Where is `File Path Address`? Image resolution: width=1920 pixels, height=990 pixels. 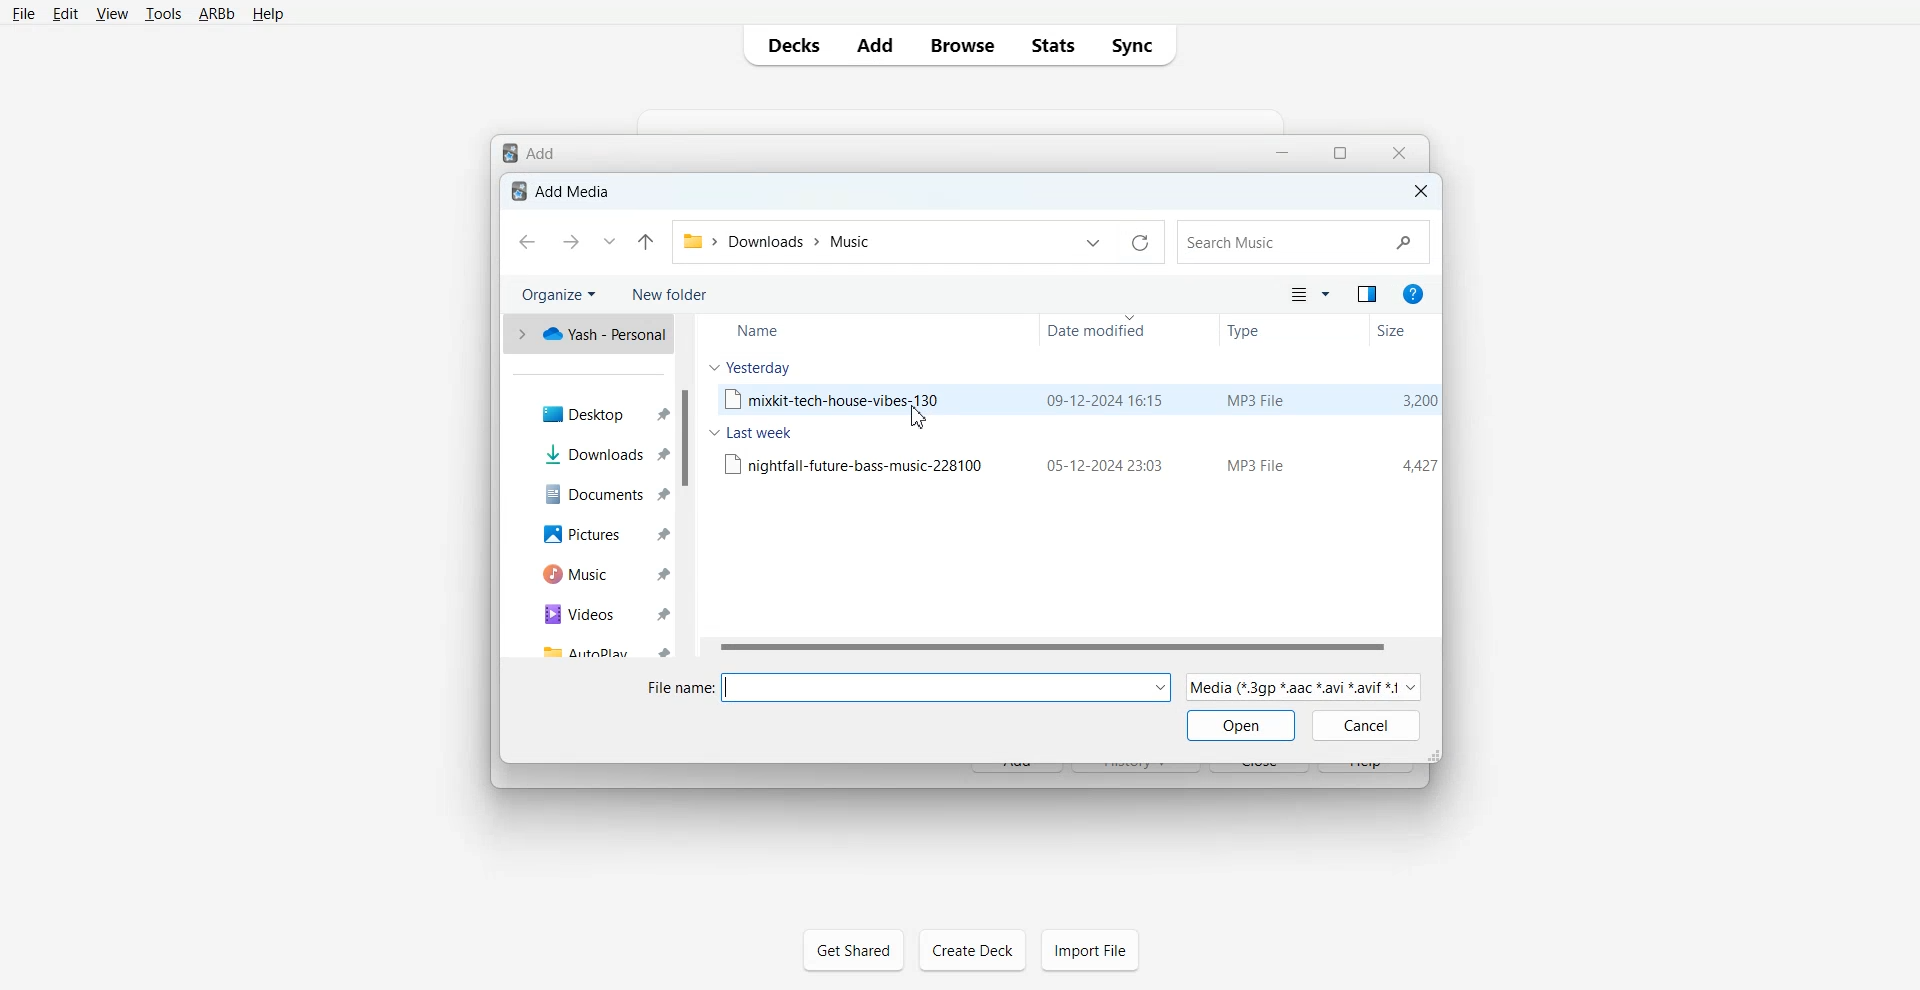
File Path Address is located at coordinates (780, 240).